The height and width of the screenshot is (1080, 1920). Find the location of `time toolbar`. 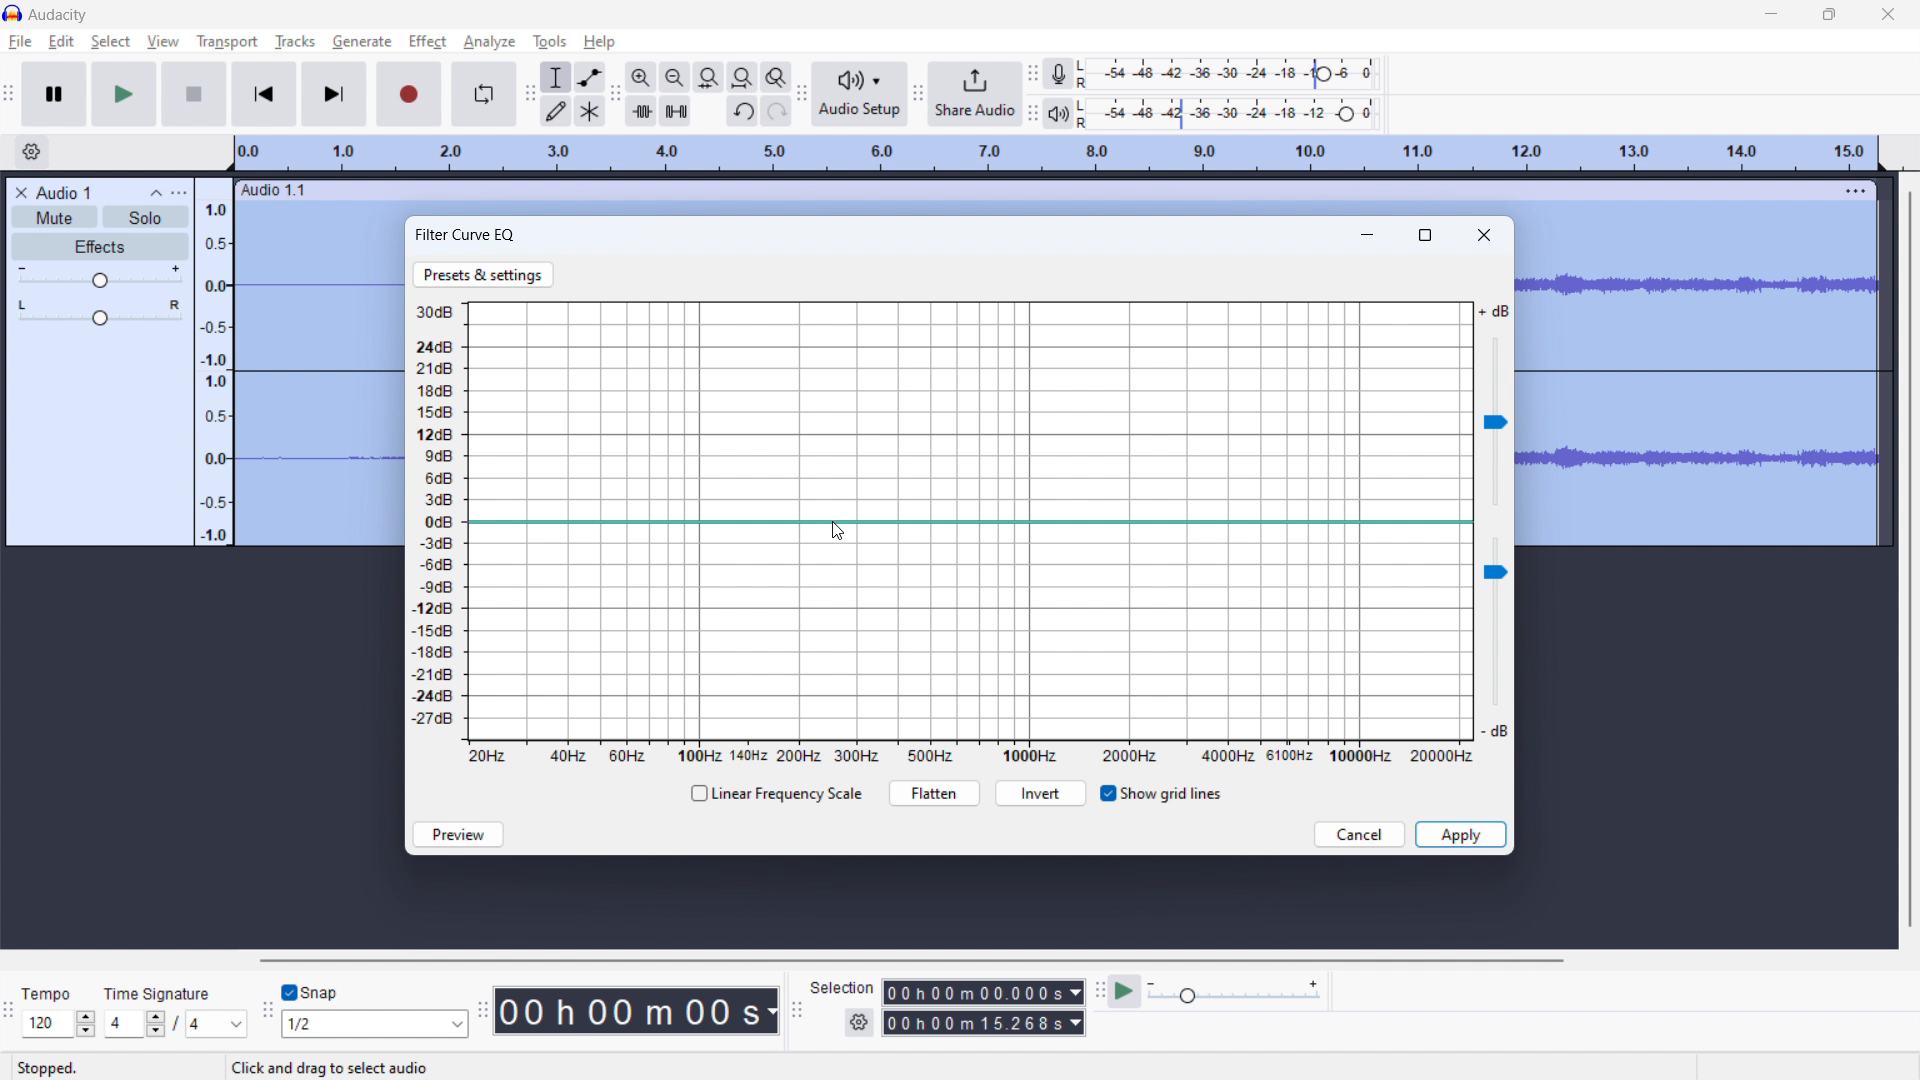

time toolbar is located at coordinates (486, 1019).